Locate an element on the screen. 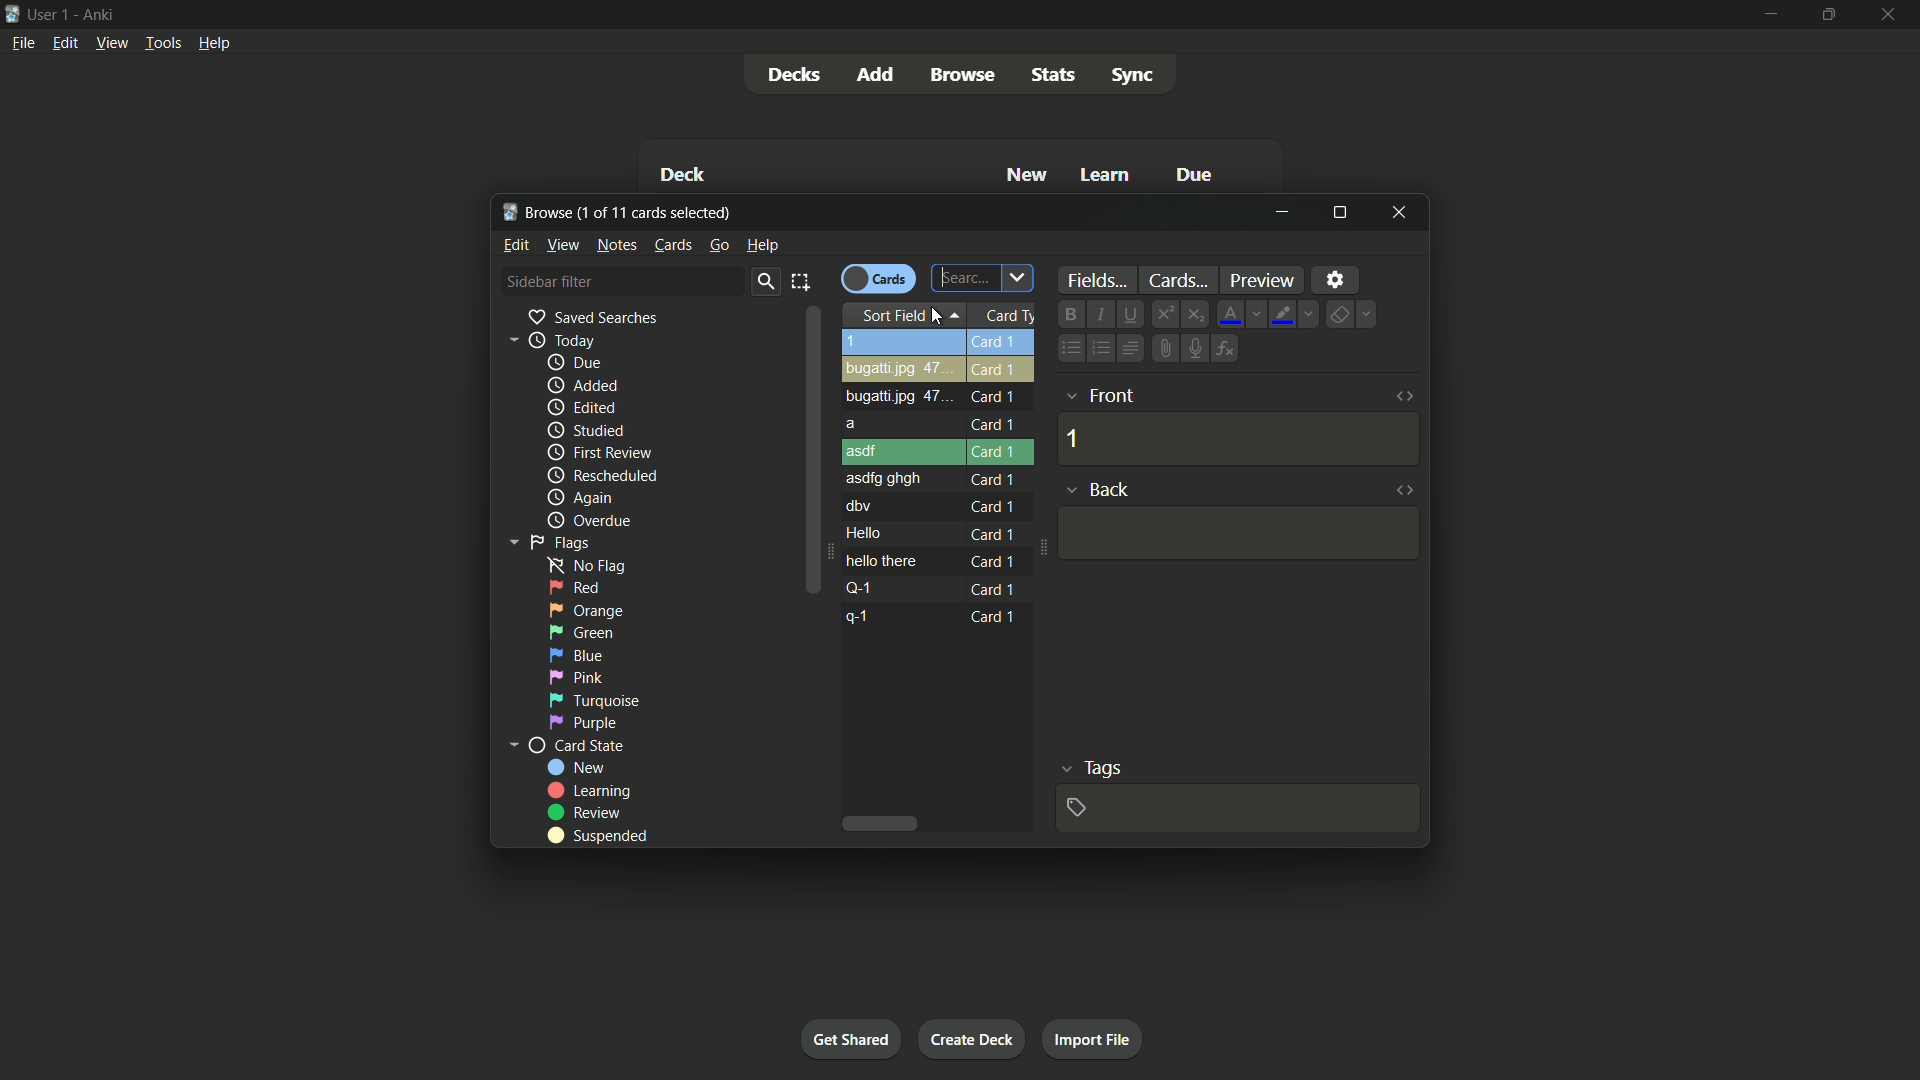  no flag is located at coordinates (592, 567).